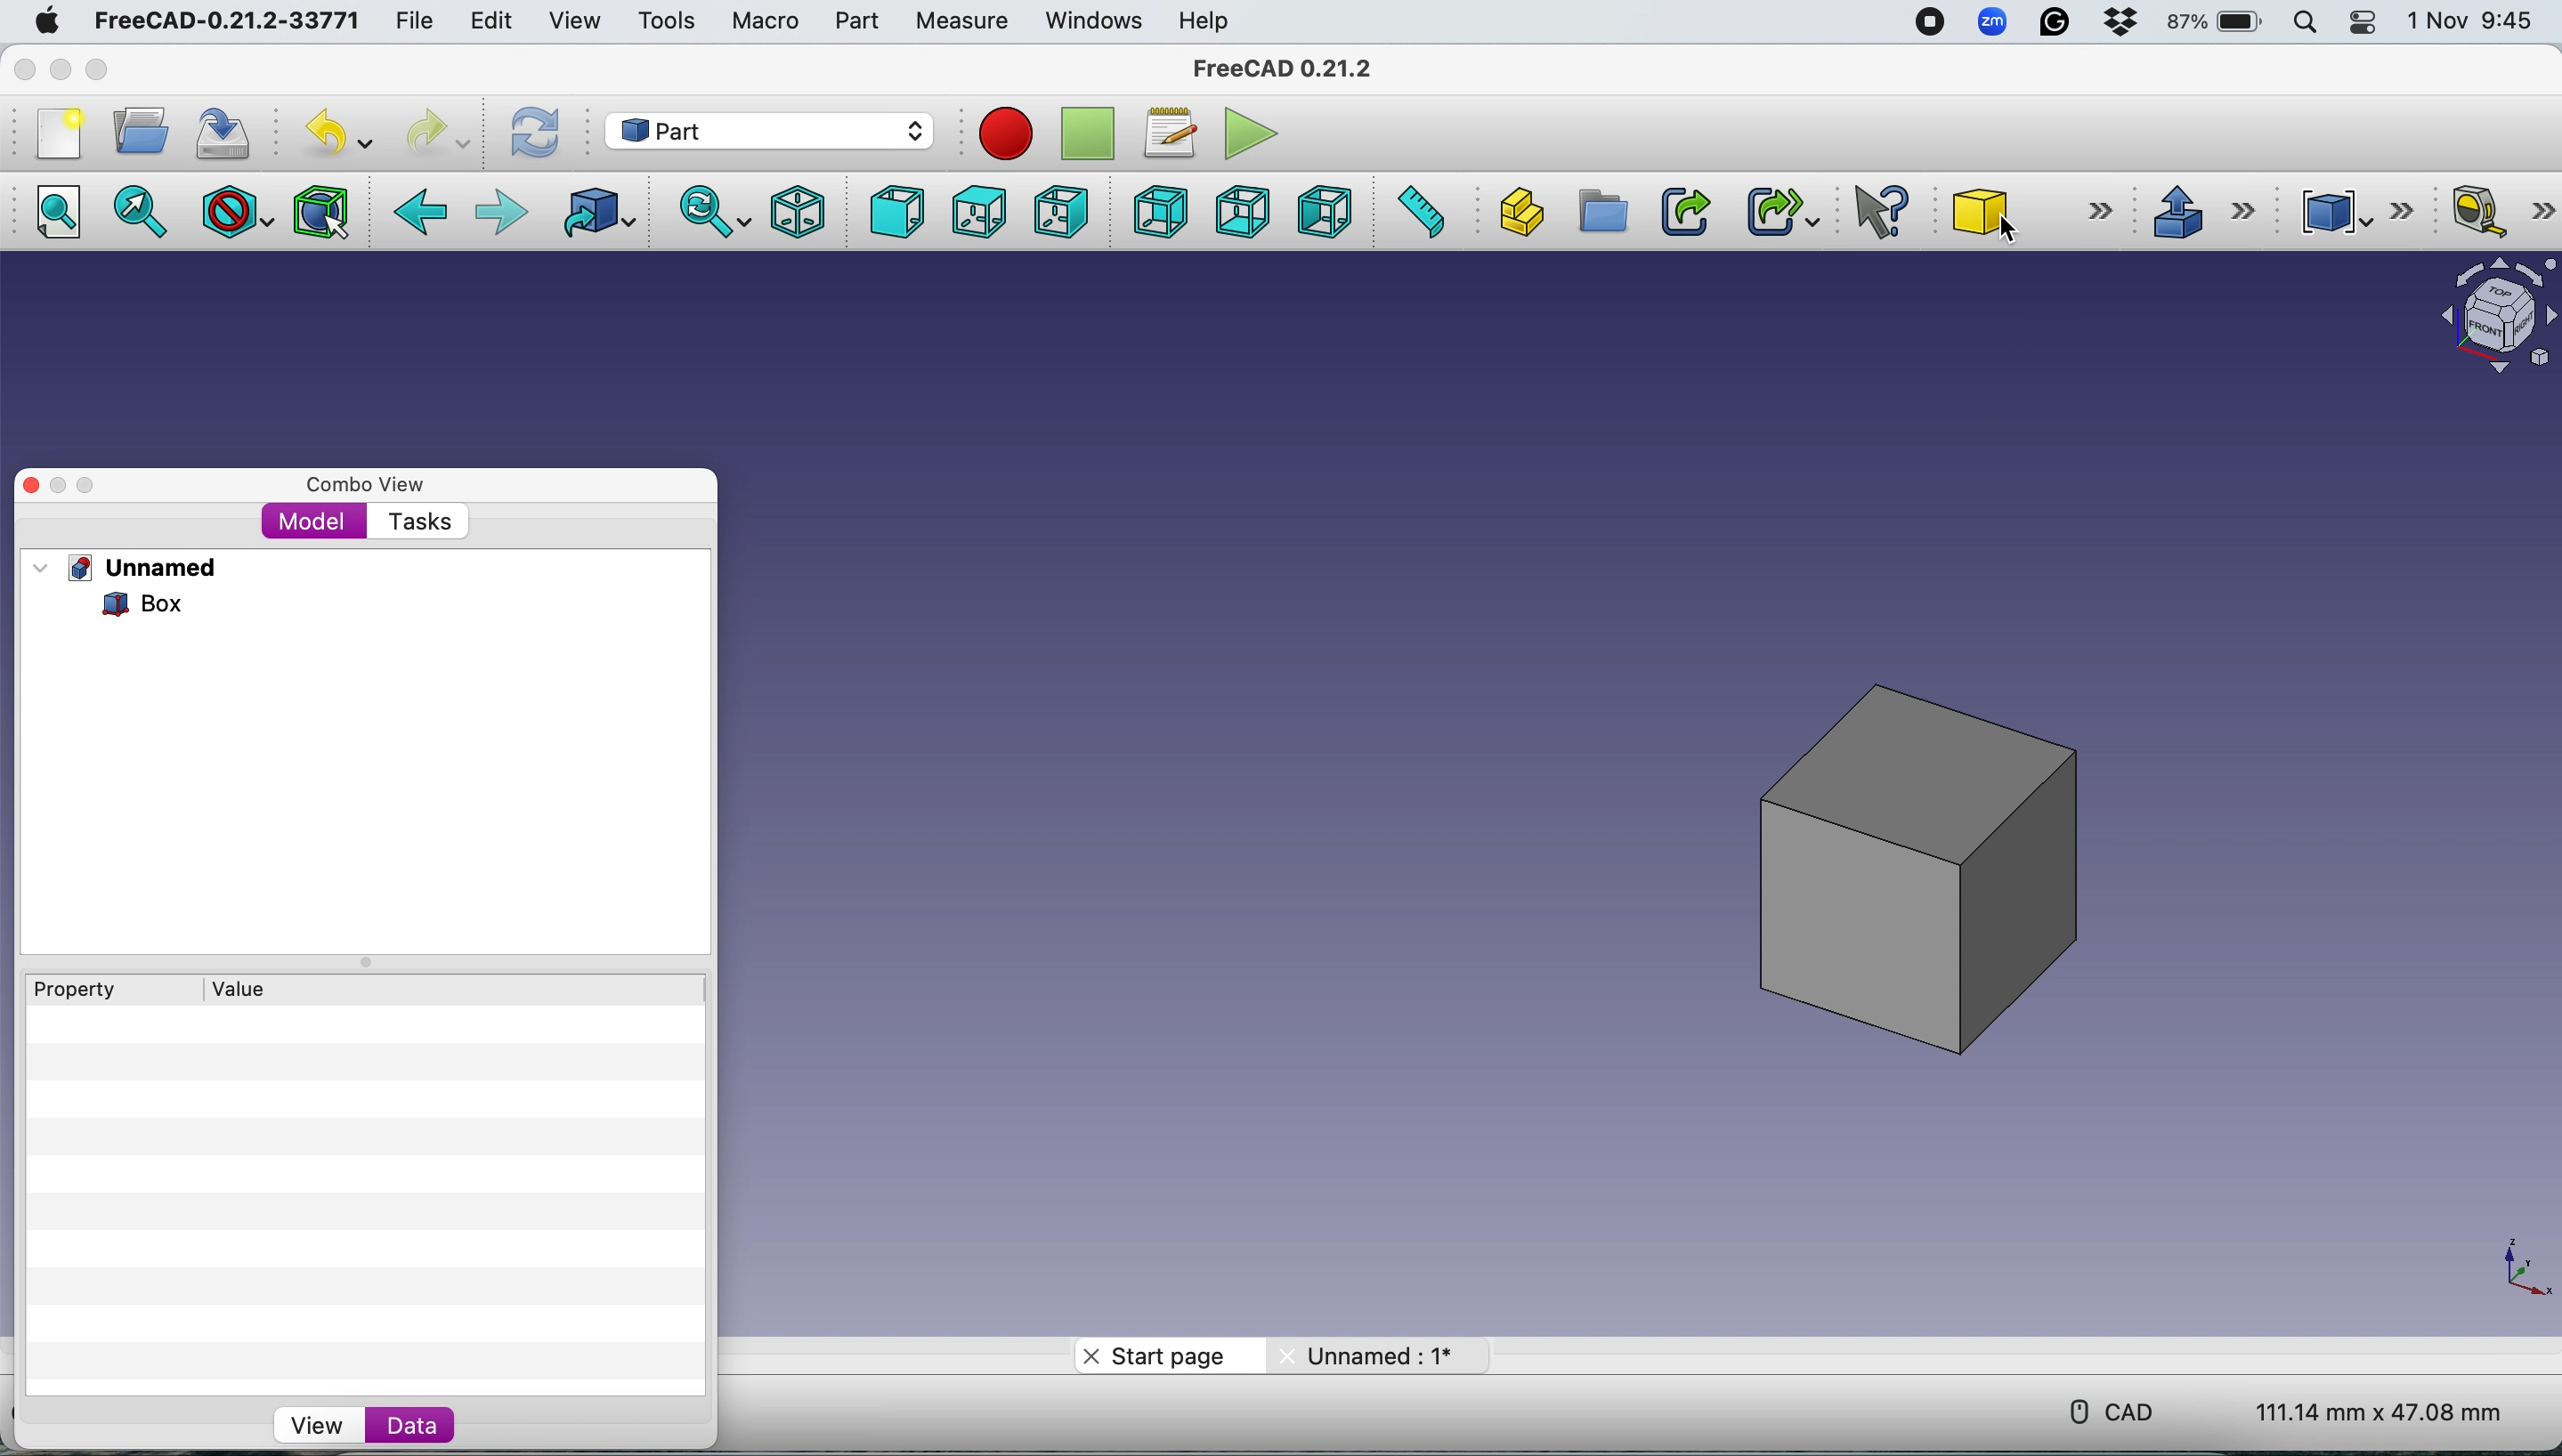  What do you see at coordinates (1418, 209) in the screenshot?
I see `Measure distance` at bounding box center [1418, 209].